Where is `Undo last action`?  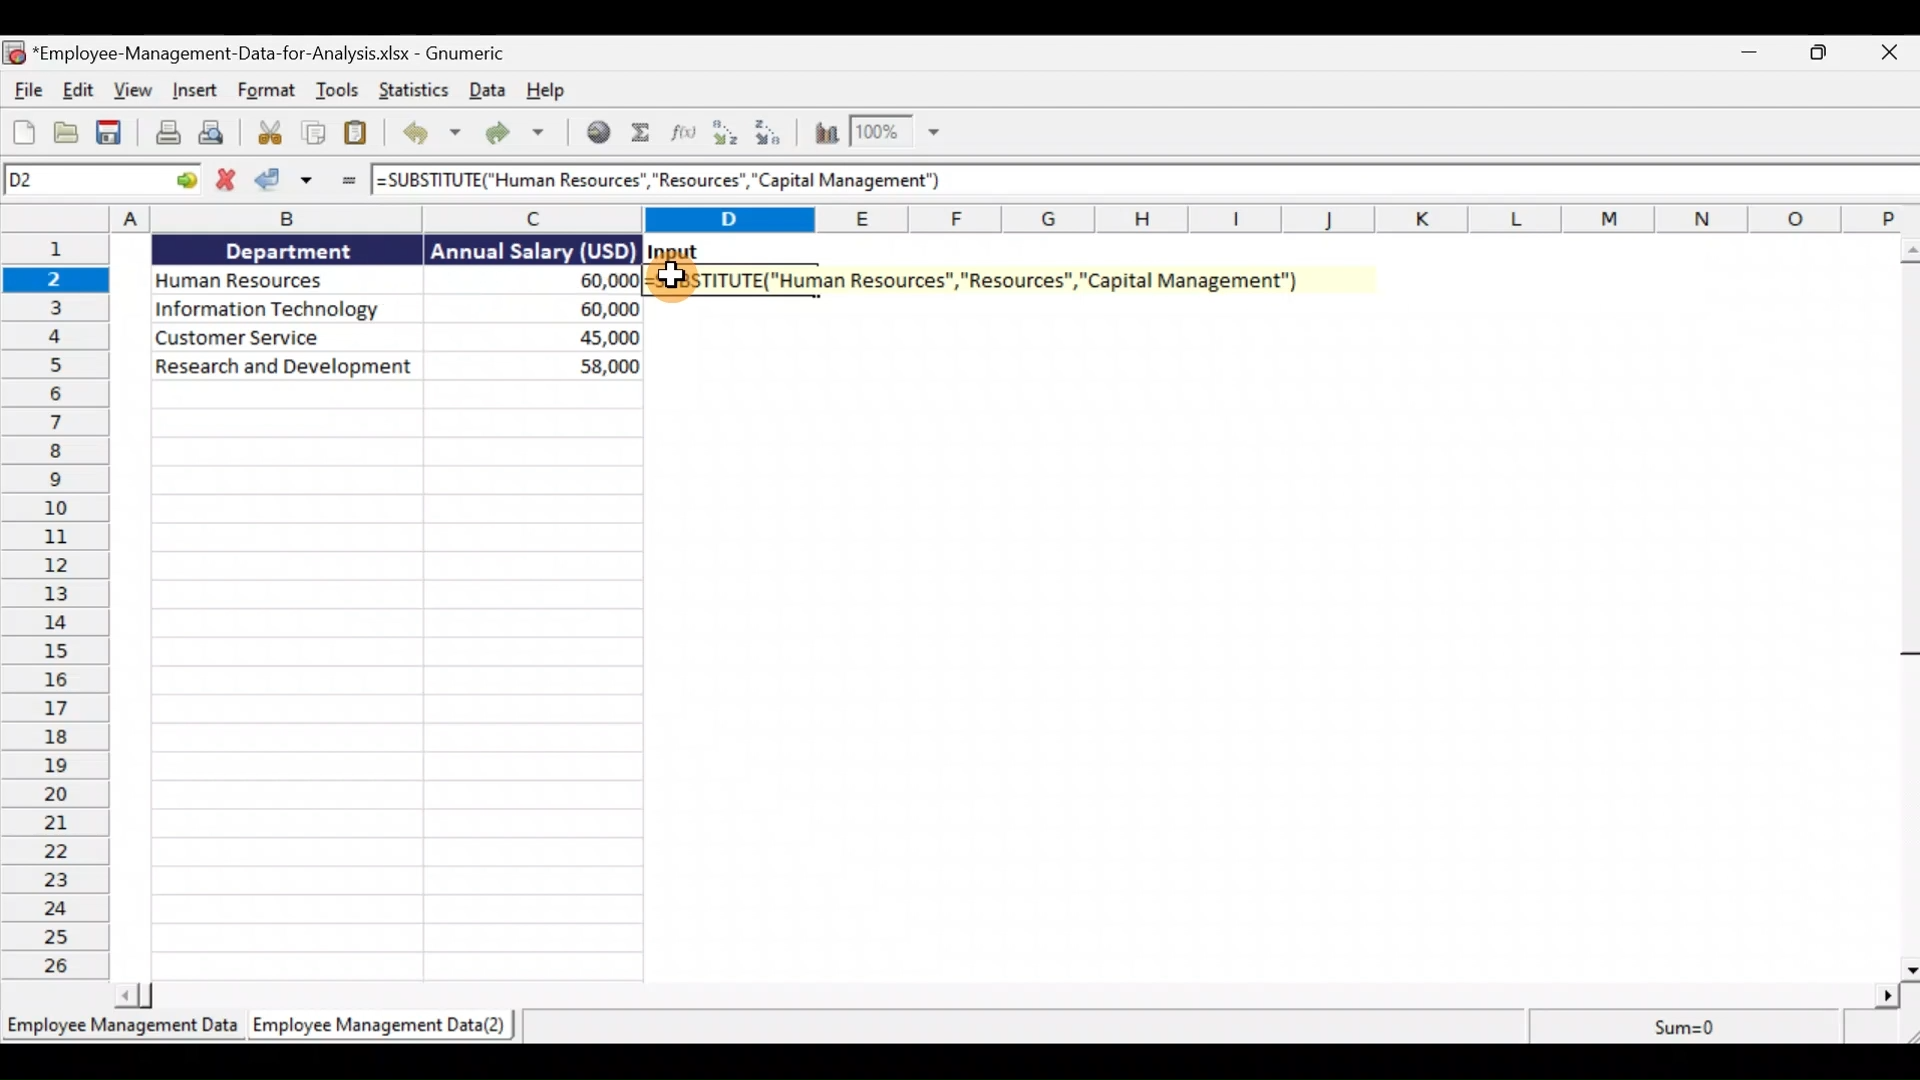 Undo last action is located at coordinates (428, 134).